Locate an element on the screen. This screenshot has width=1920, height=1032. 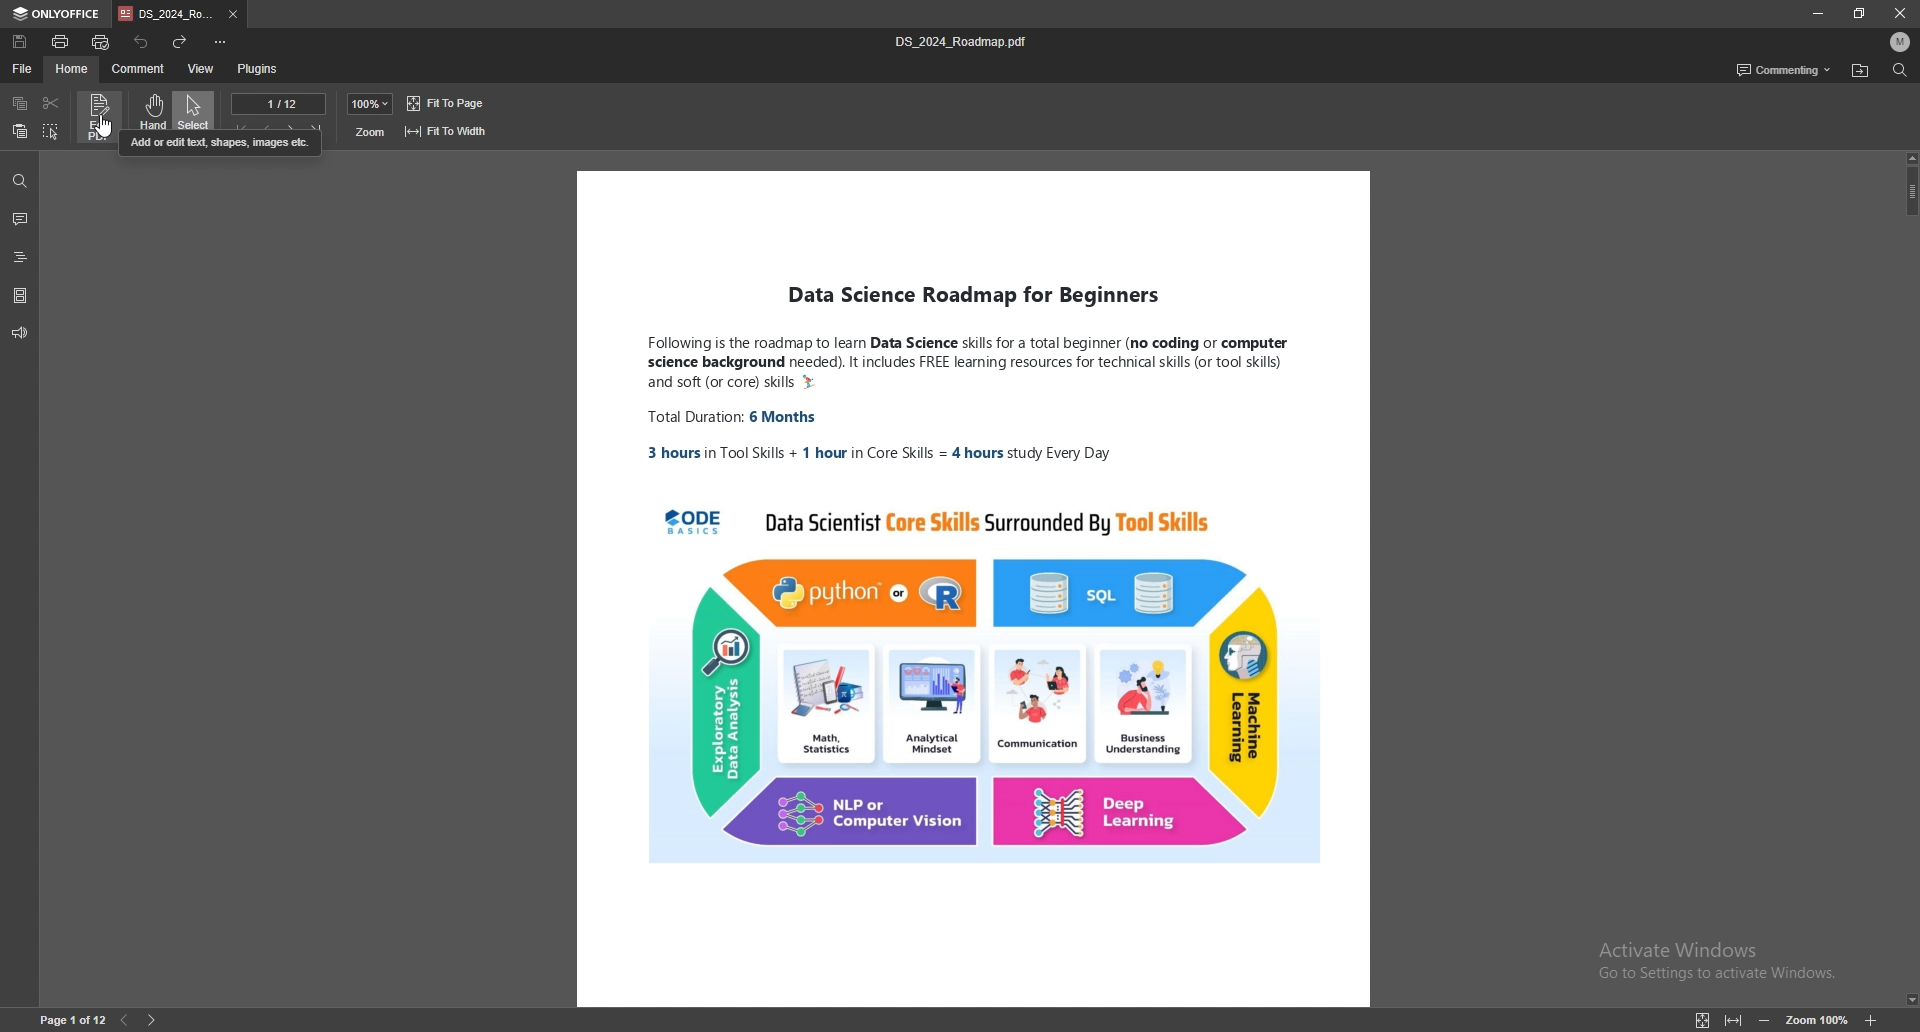
print is located at coordinates (61, 41).